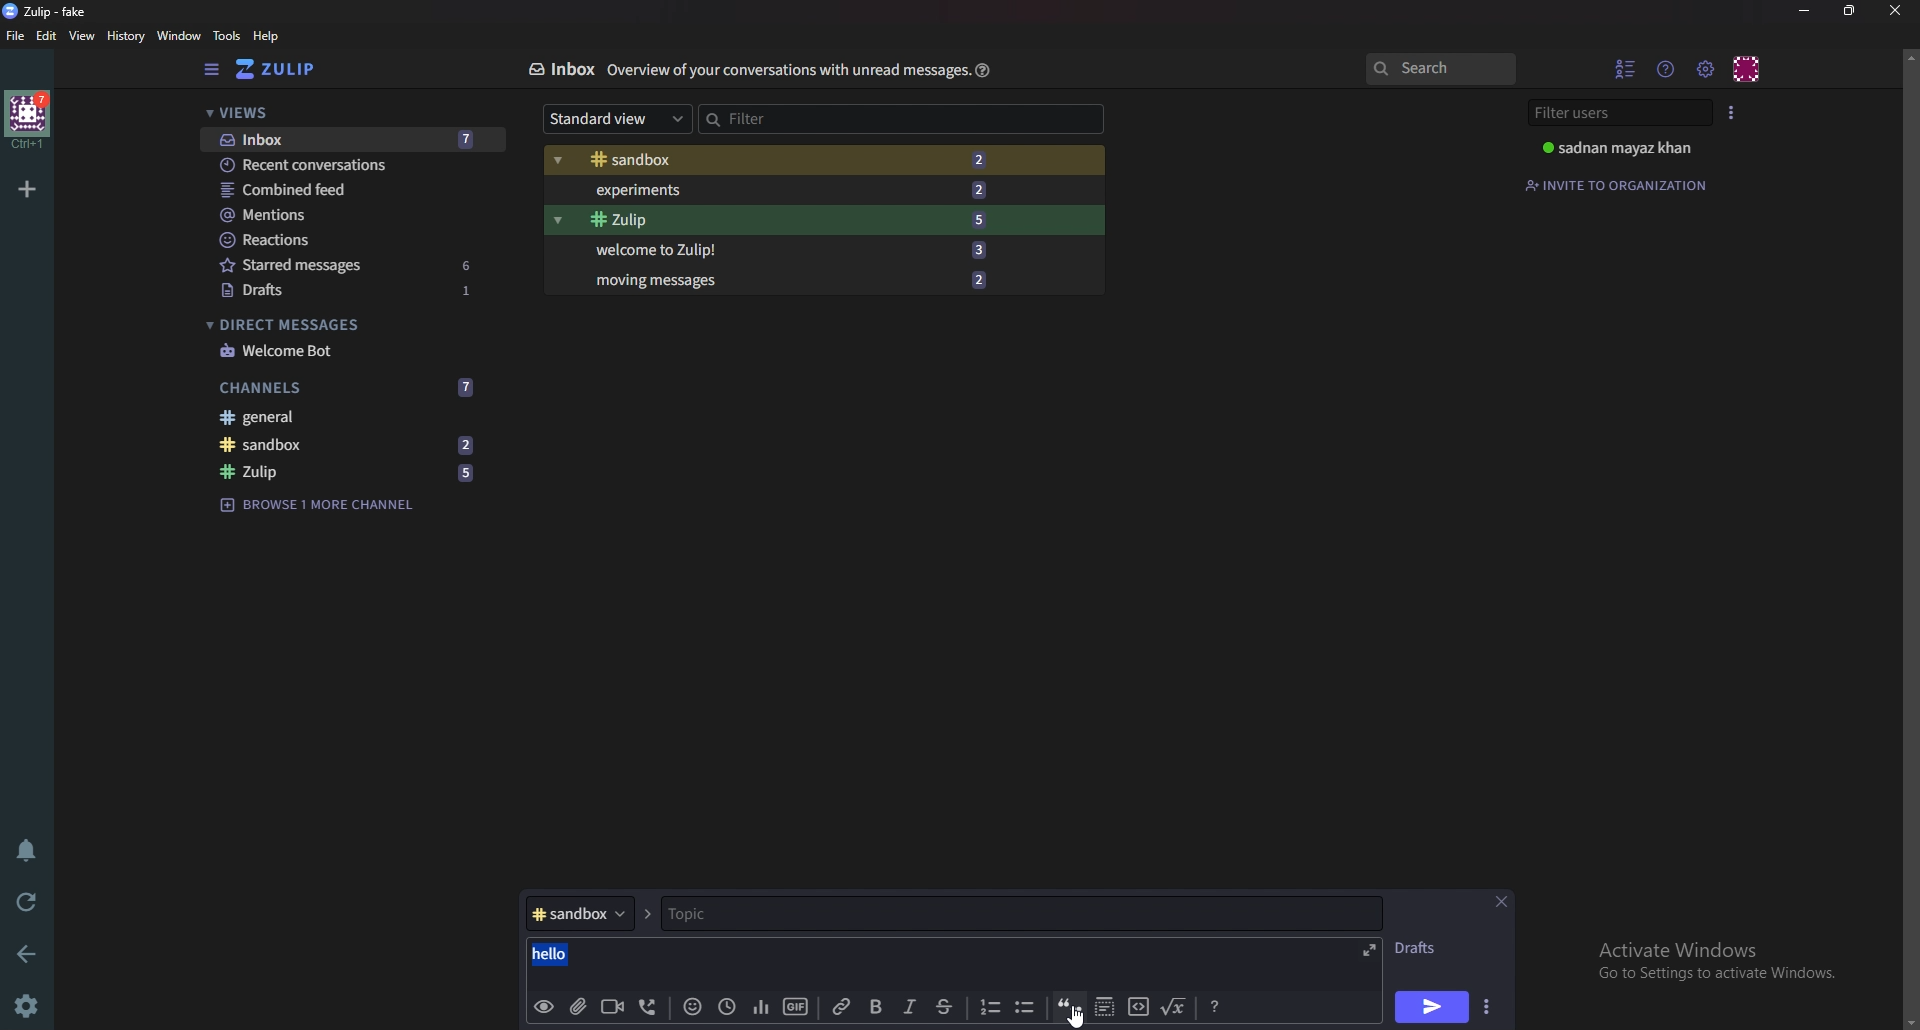 This screenshot has width=1920, height=1030. I want to click on Filter users, so click(1614, 112).